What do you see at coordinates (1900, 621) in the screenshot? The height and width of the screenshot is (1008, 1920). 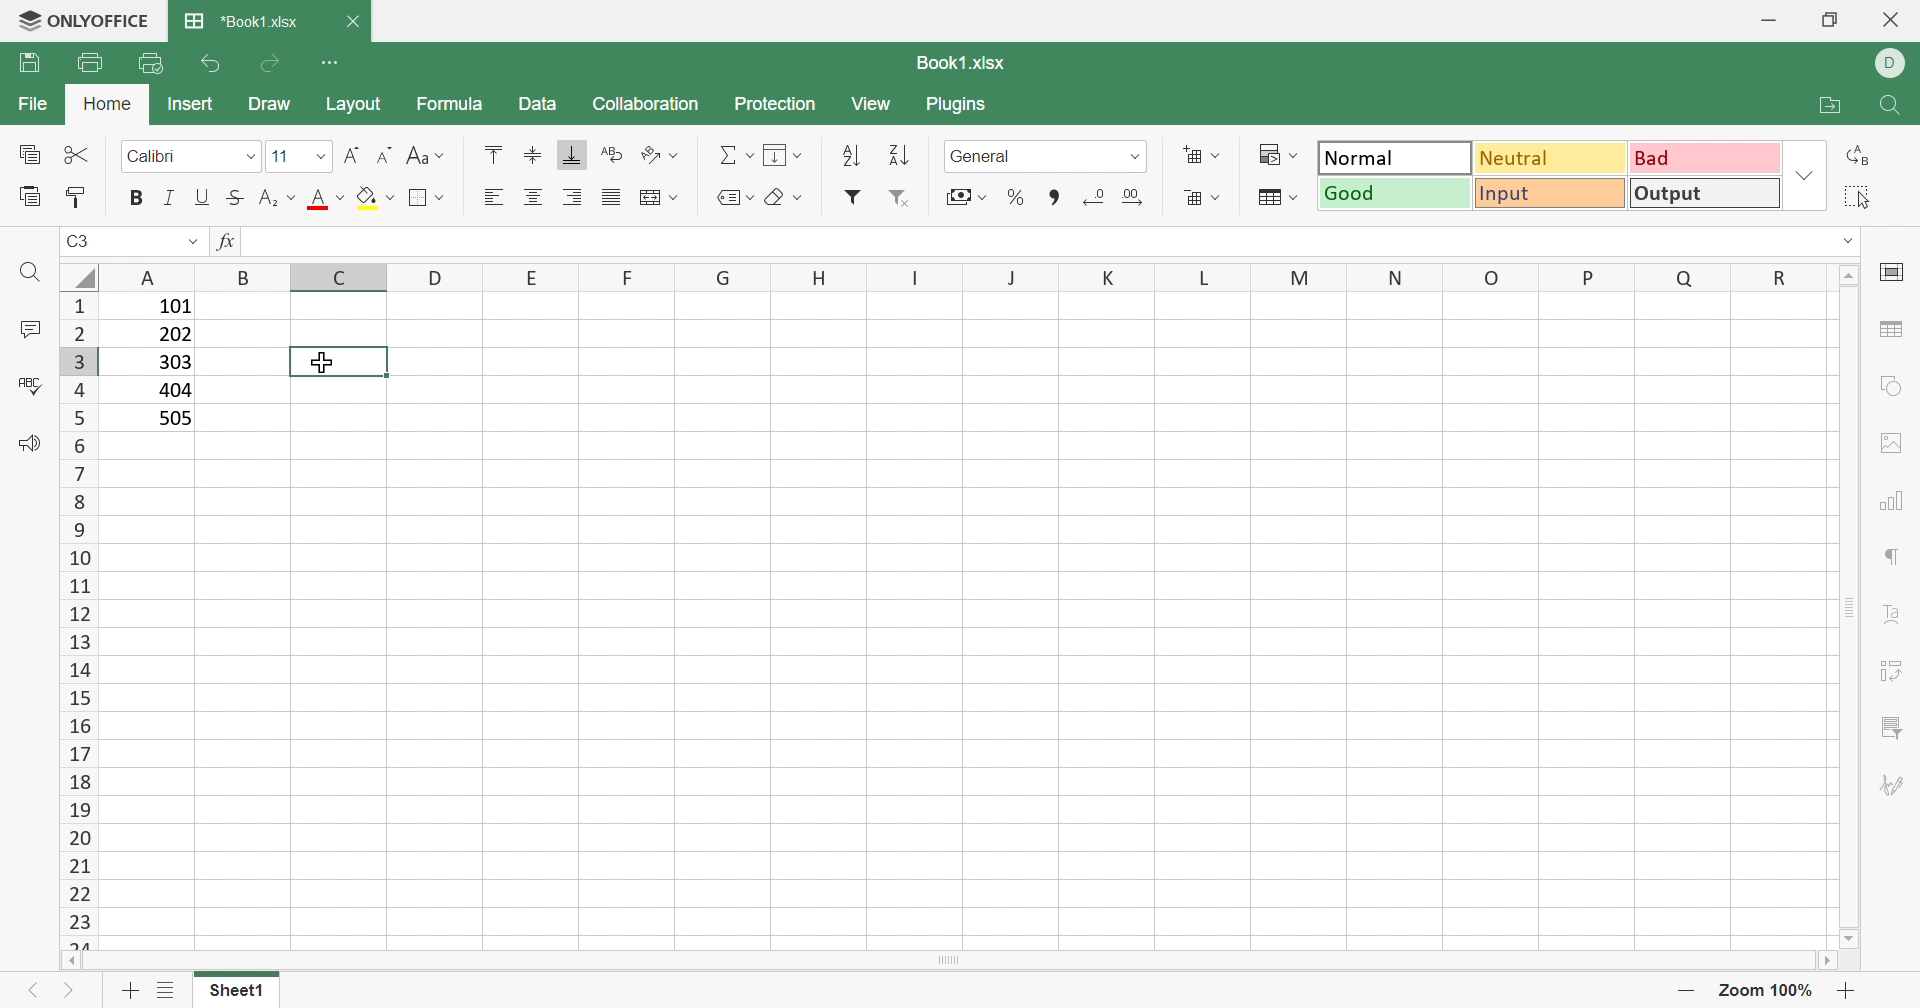 I see `Text Art settings` at bounding box center [1900, 621].